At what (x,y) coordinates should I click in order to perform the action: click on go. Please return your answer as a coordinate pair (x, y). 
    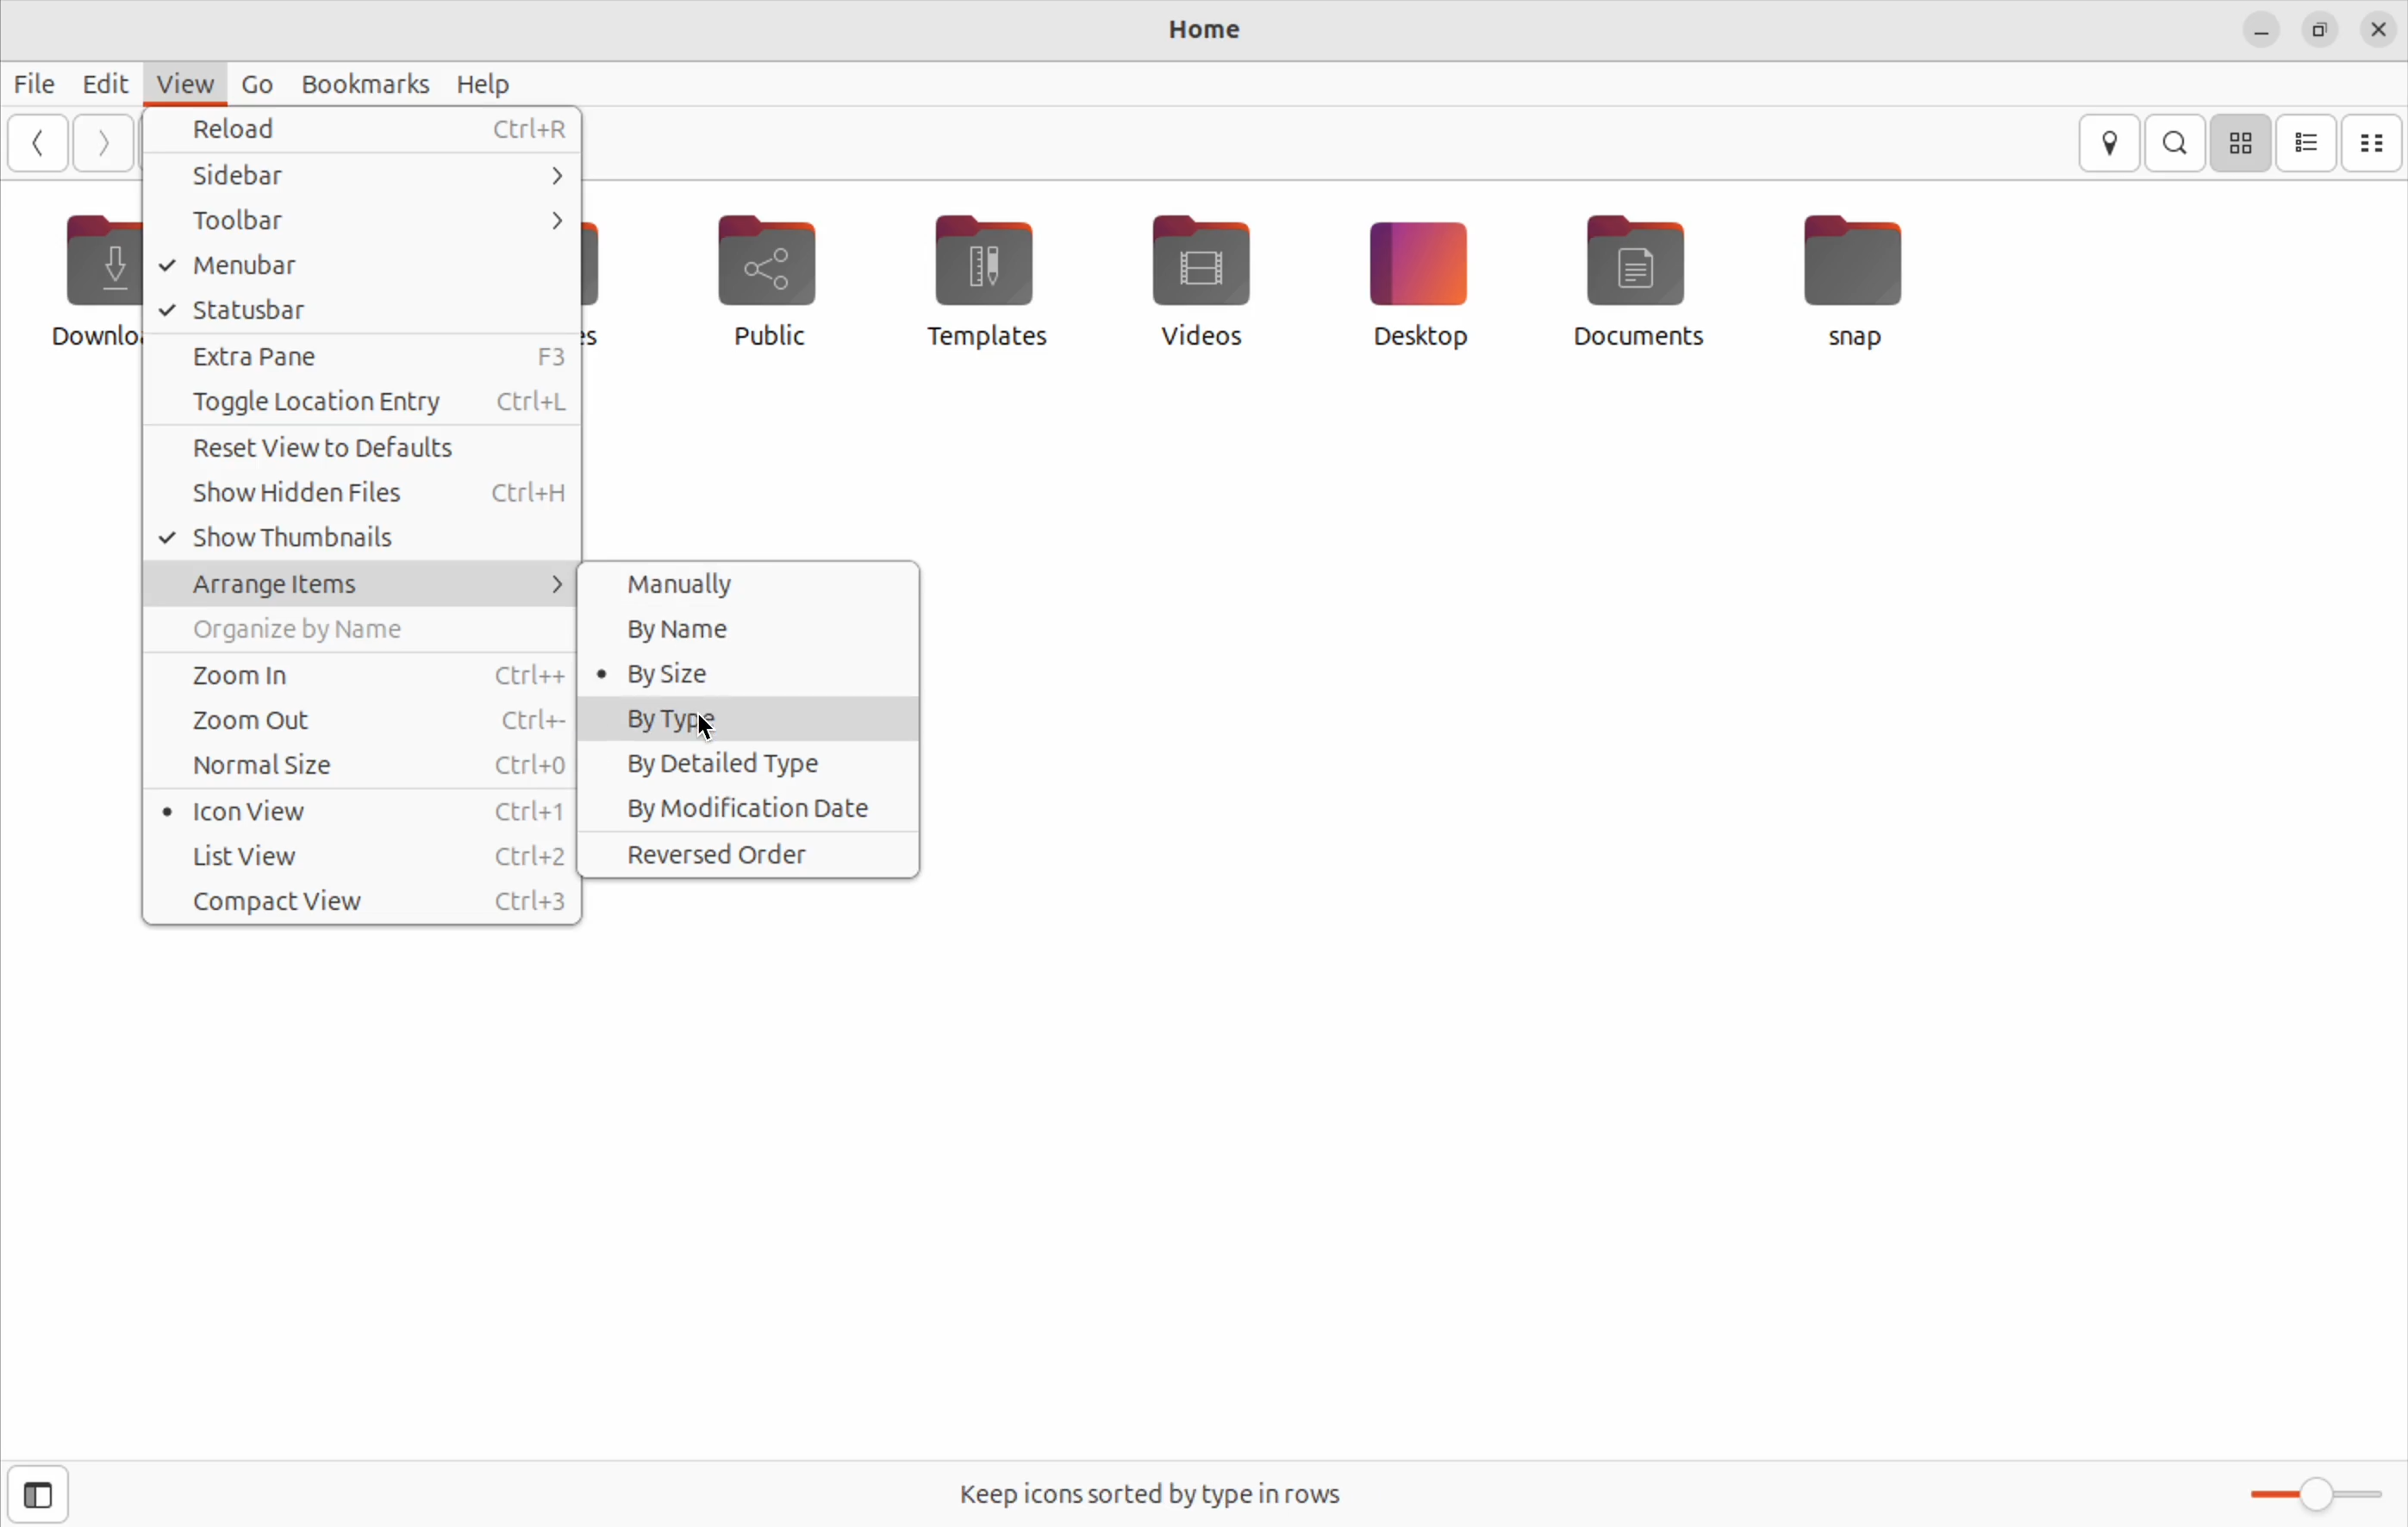
    Looking at the image, I should click on (253, 85).